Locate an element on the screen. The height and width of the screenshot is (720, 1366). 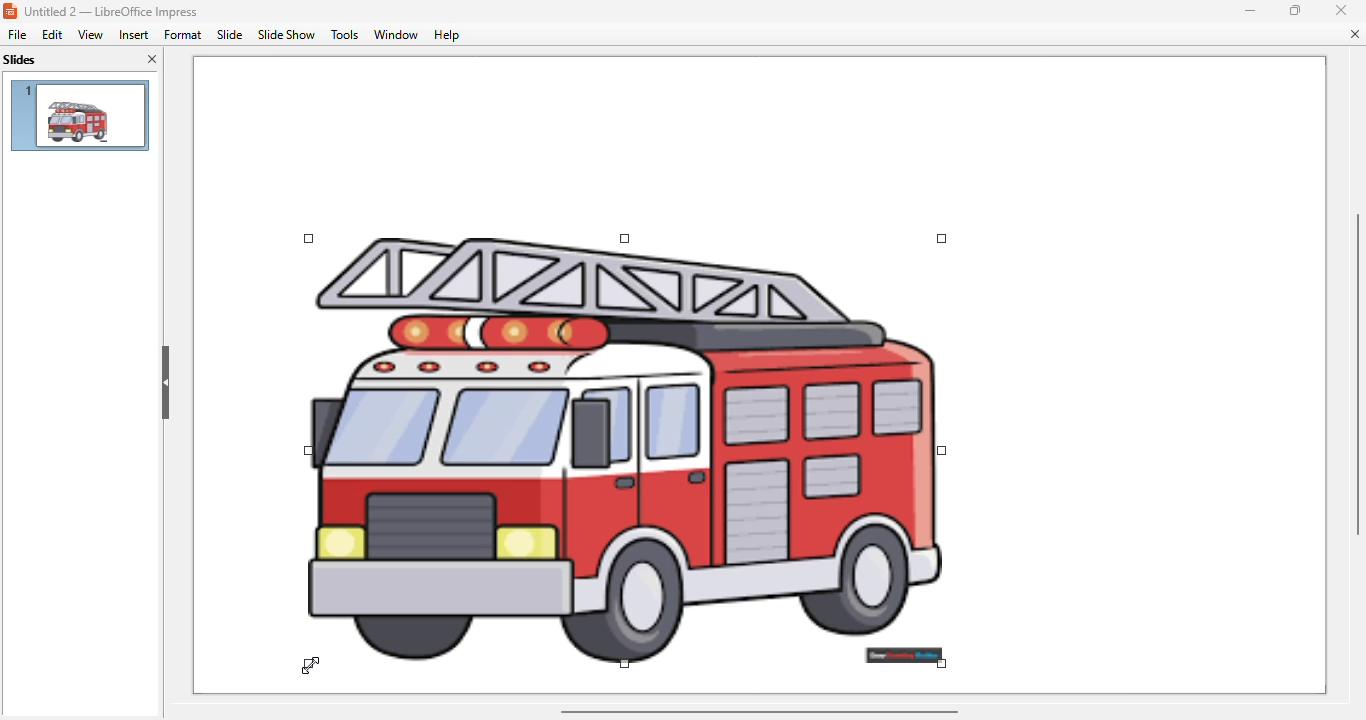
window is located at coordinates (394, 34).